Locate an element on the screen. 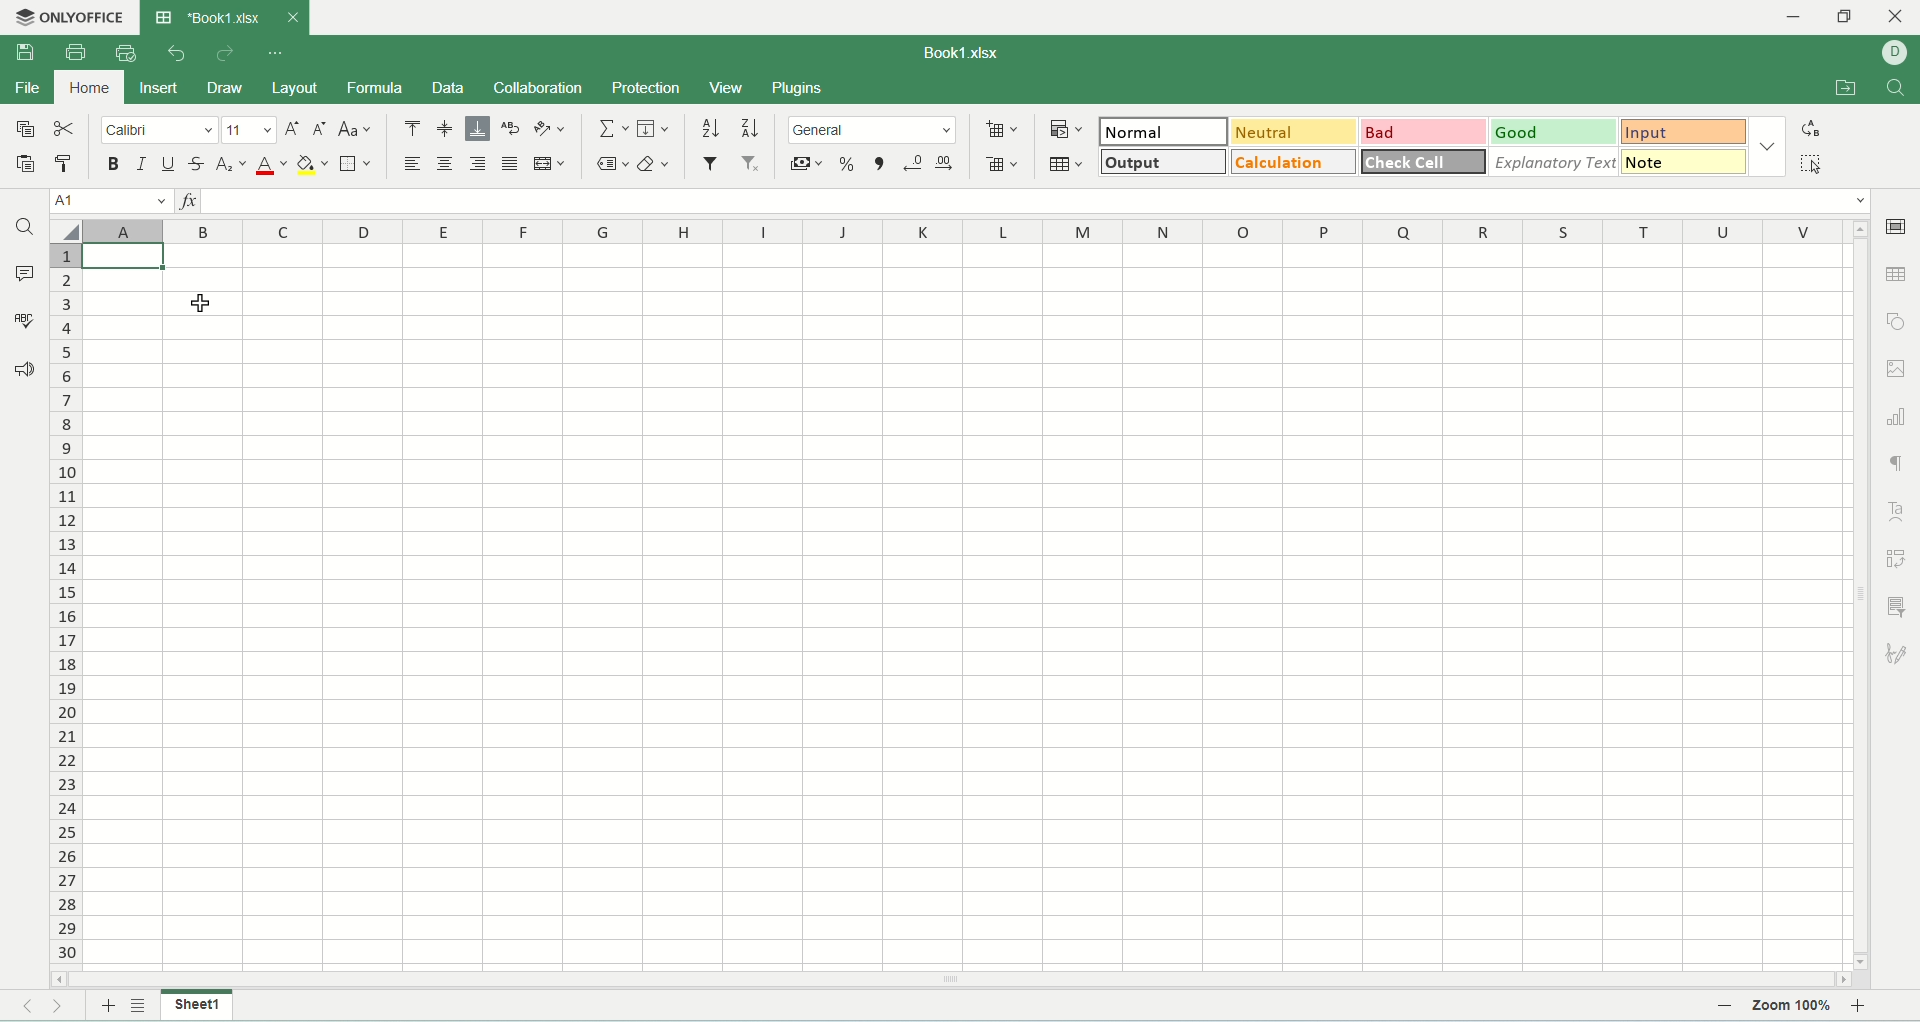 This screenshot has height=1022, width=1920. note is located at coordinates (1688, 164).